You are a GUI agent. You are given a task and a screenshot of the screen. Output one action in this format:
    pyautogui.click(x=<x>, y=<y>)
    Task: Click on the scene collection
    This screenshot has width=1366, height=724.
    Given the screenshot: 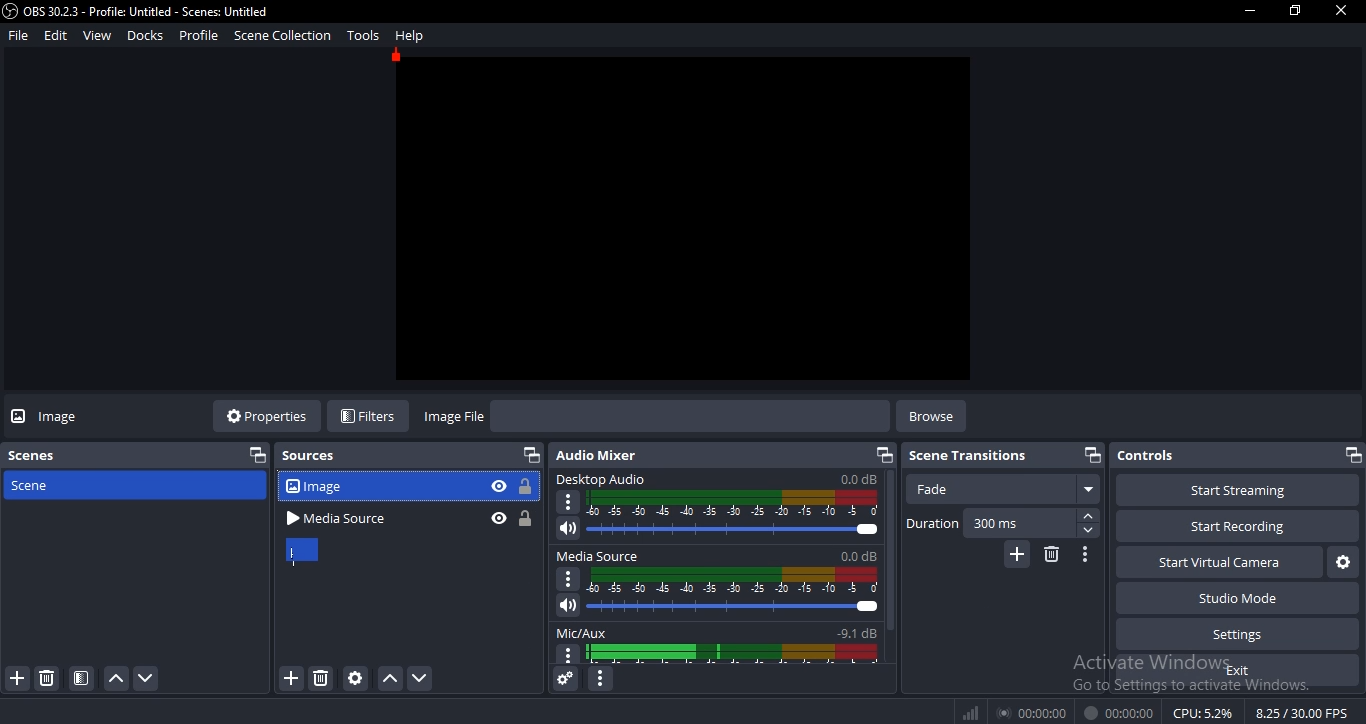 What is the action you would take?
    pyautogui.click(x=281, y=35)
    